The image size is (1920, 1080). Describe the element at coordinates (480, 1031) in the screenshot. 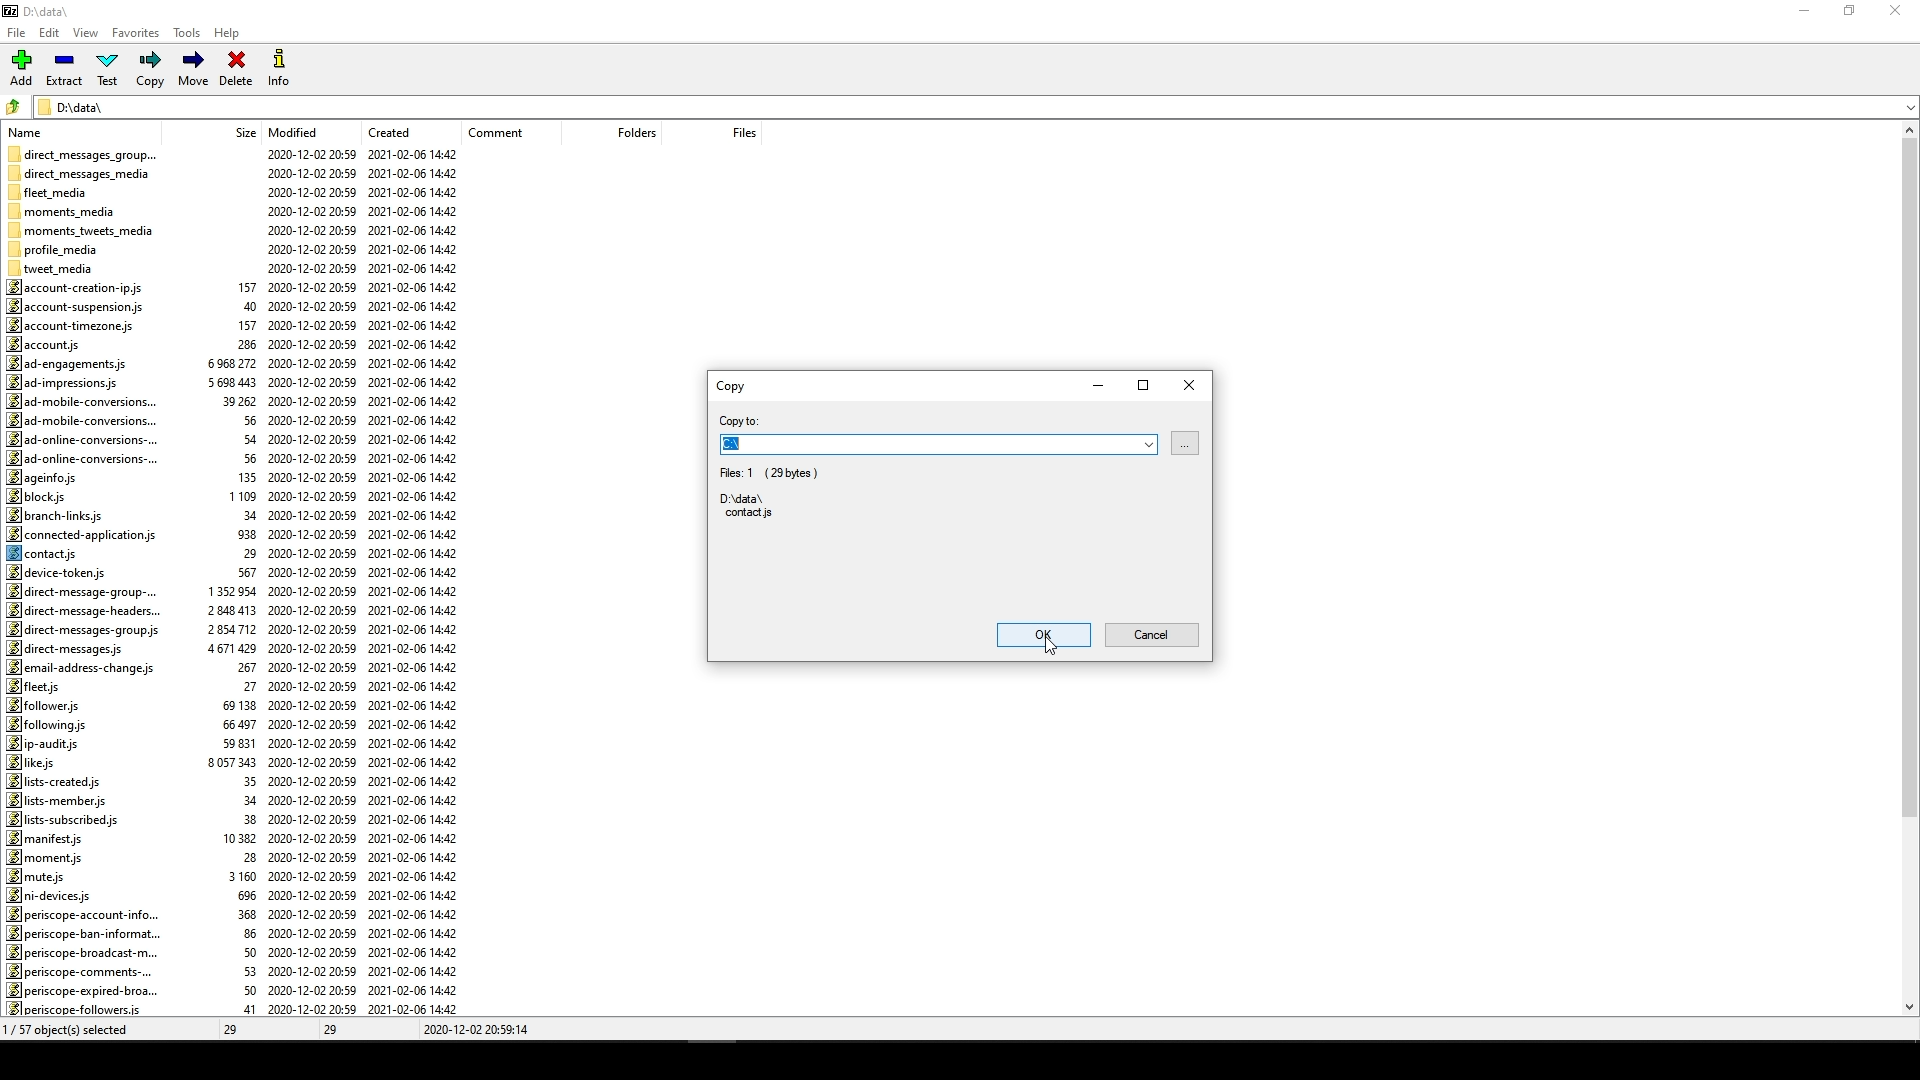

I see `2020-12-02 20:59:14` at that location.